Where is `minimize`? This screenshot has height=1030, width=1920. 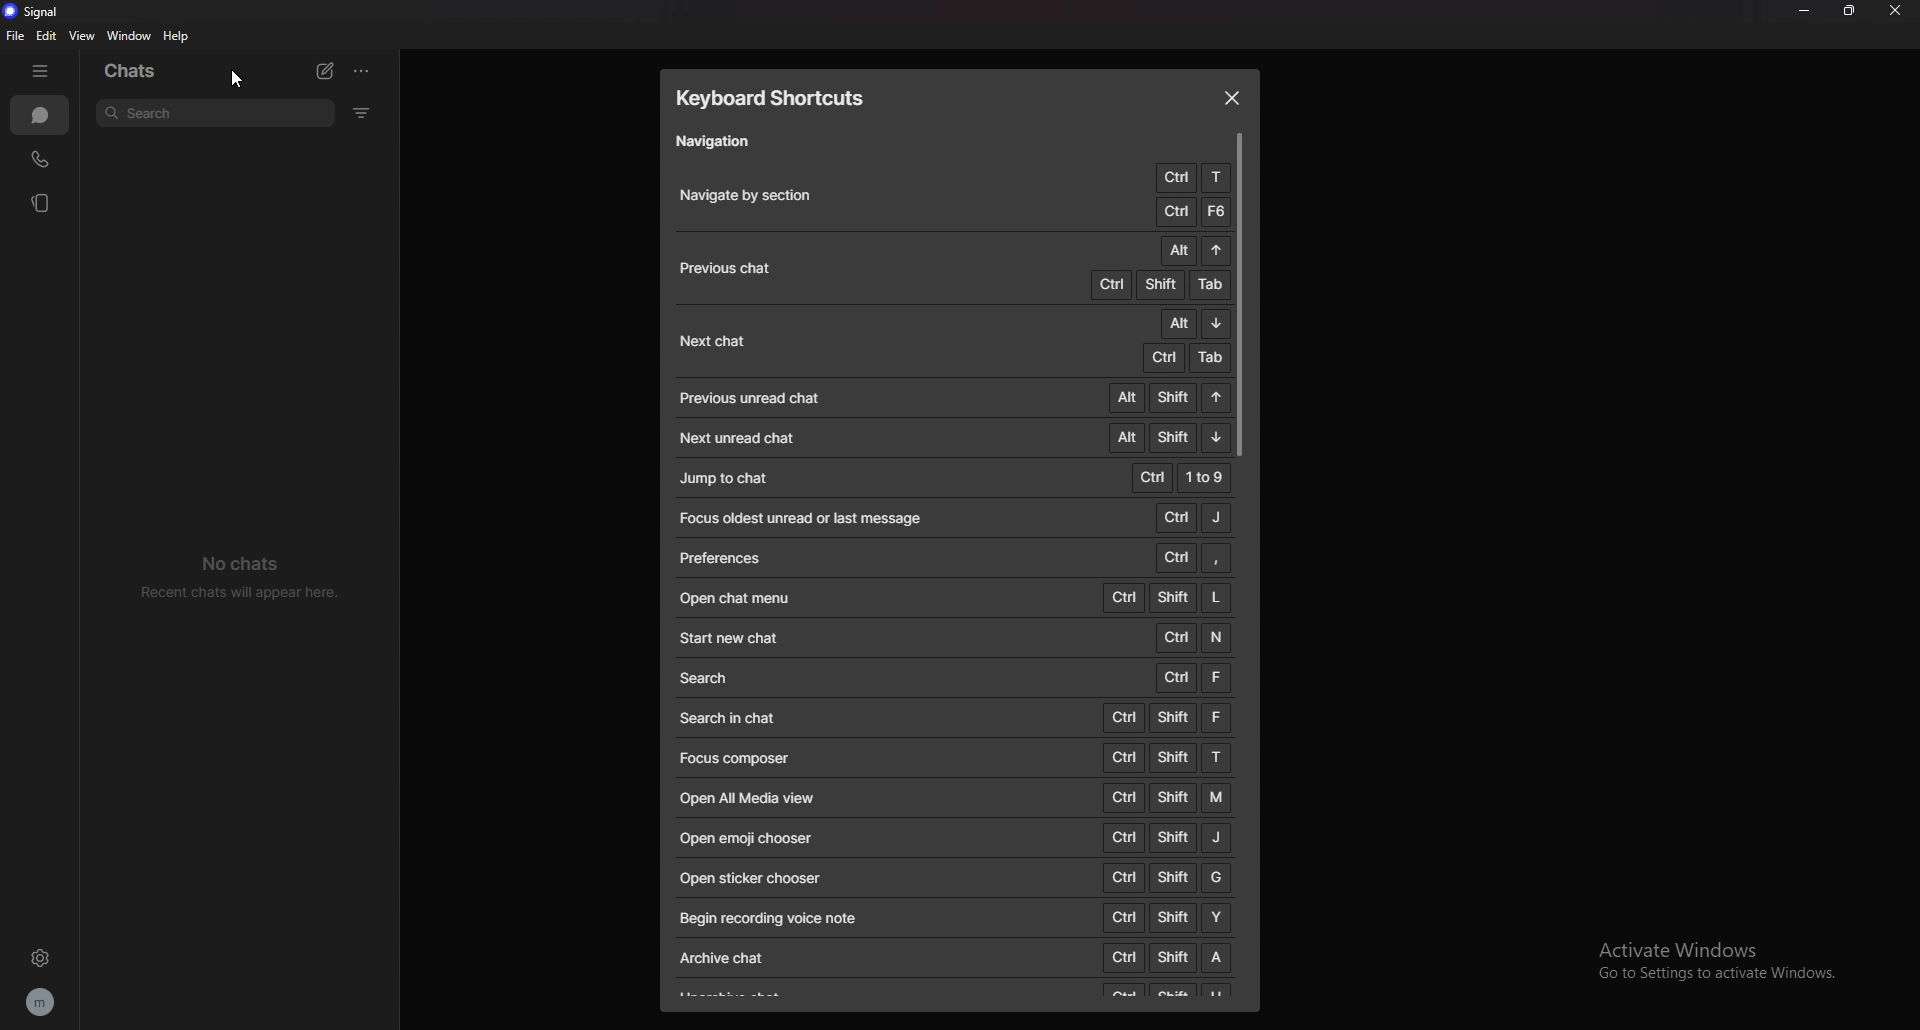 minimize is located at coordinates (1805, 11).